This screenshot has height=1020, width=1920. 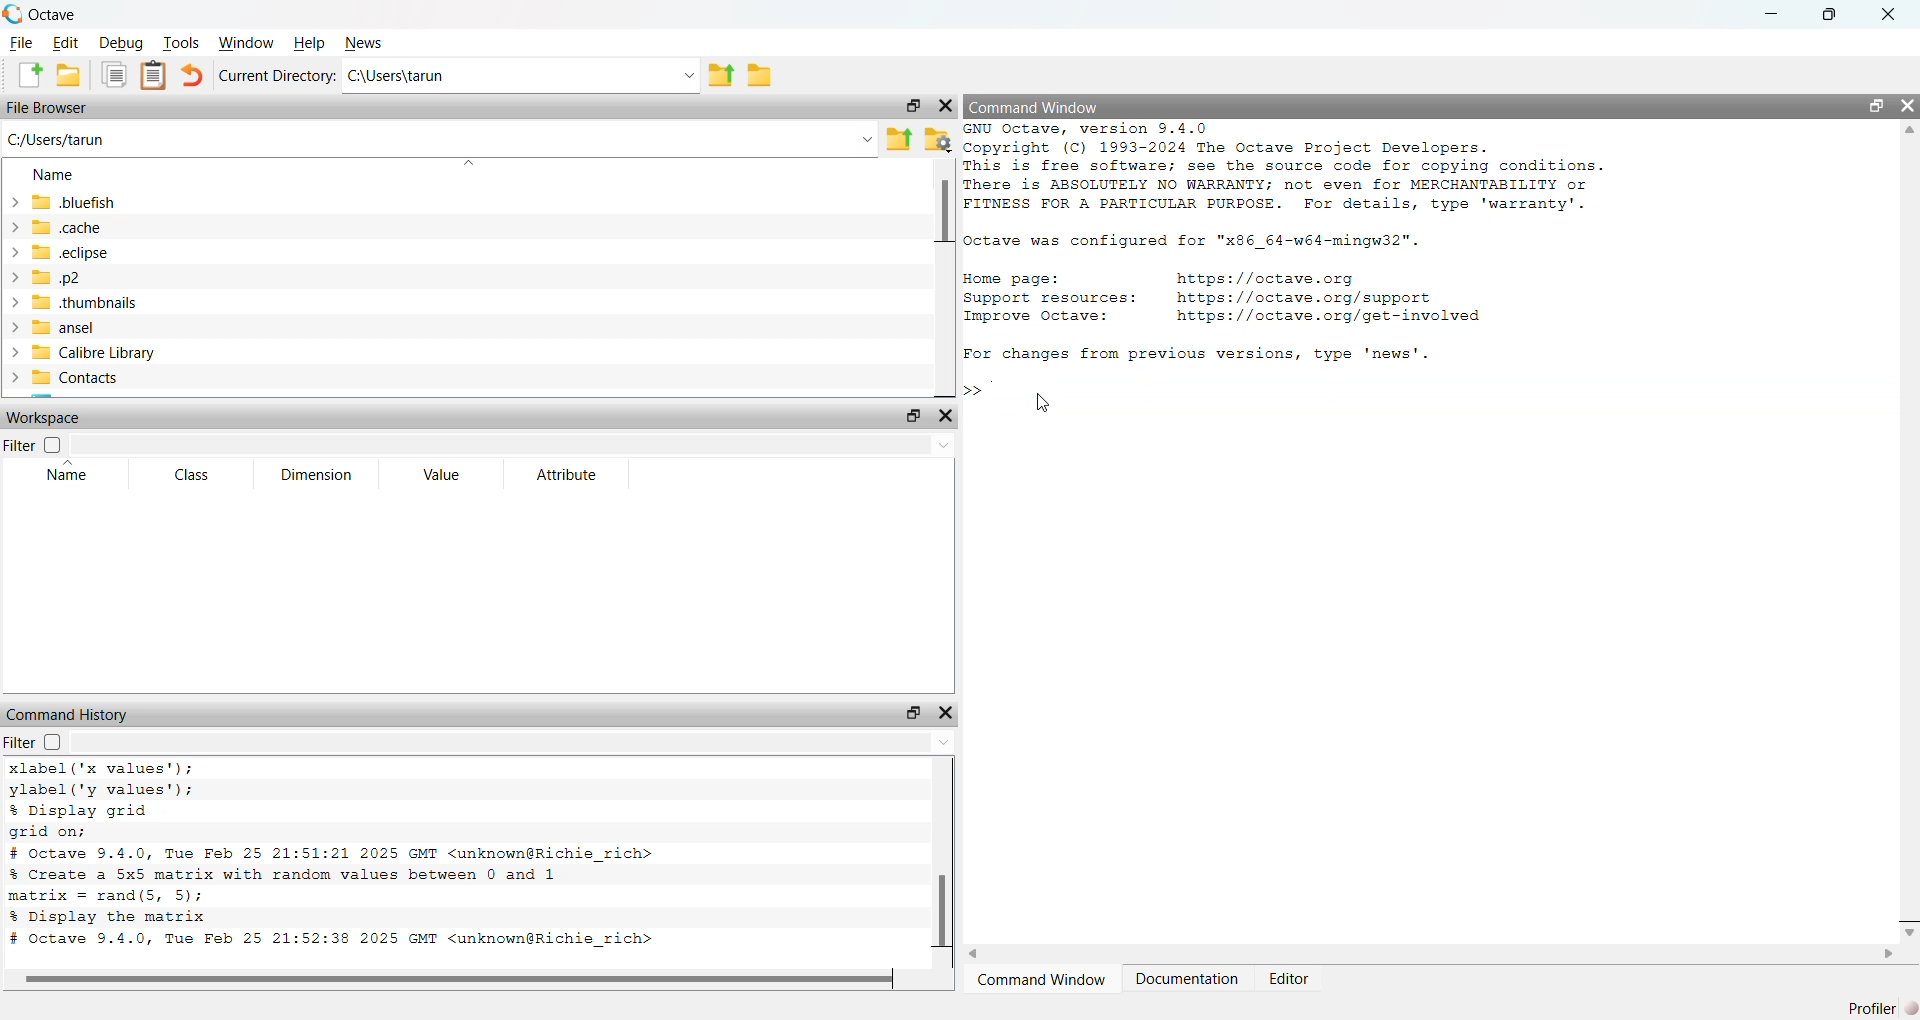 I want to click on Name, so click(x=70, y=476).